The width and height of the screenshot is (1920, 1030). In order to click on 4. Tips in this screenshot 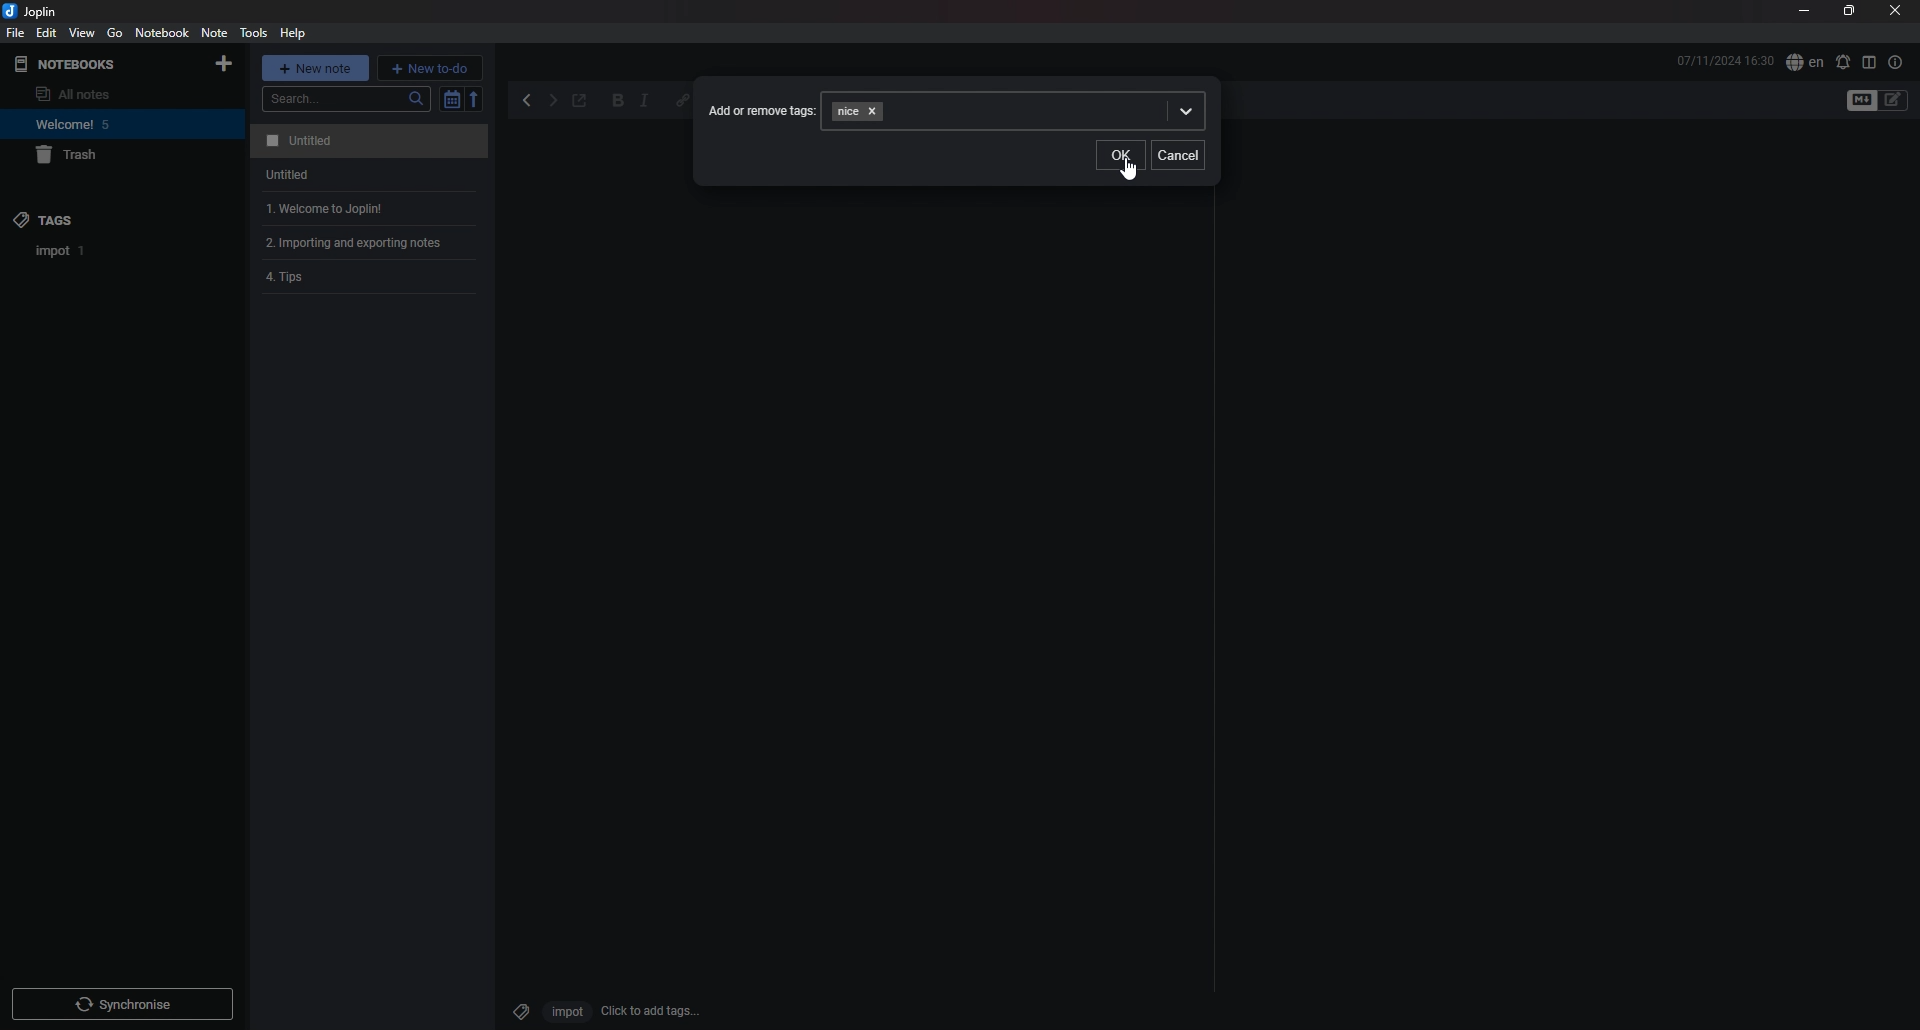, I will do `click(294, 279)`.